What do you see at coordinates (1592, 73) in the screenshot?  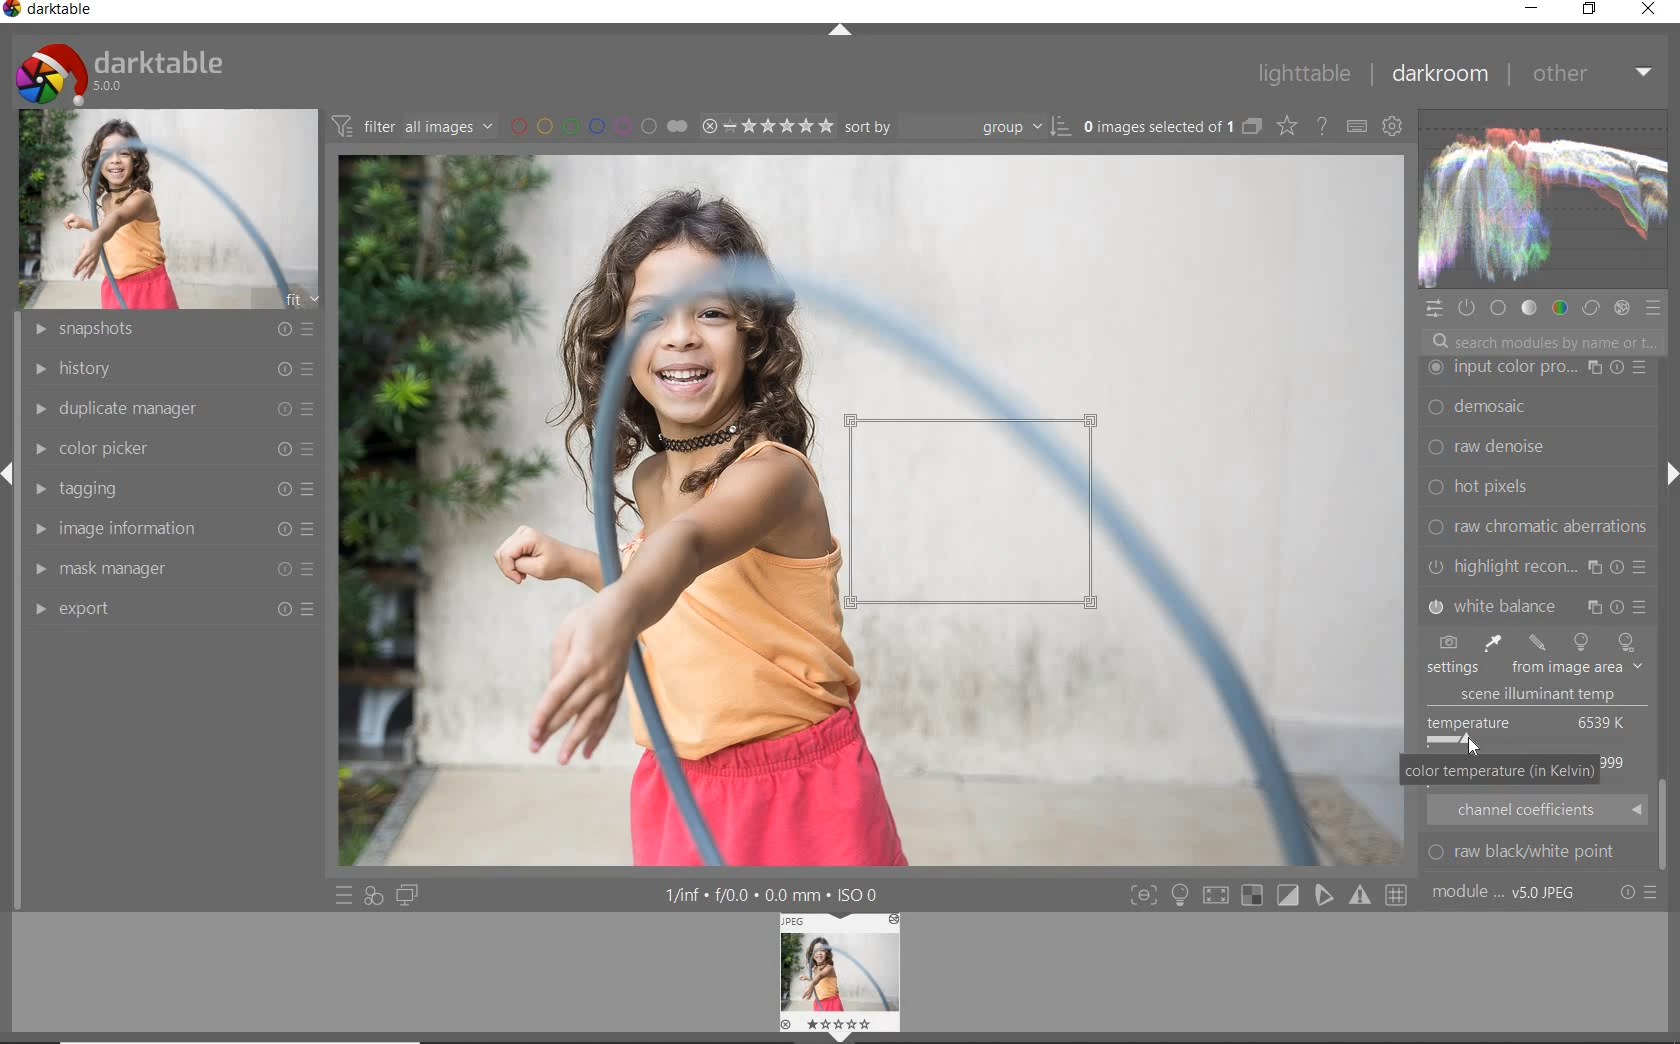 I see `other` at bounding box center [1592, 73].